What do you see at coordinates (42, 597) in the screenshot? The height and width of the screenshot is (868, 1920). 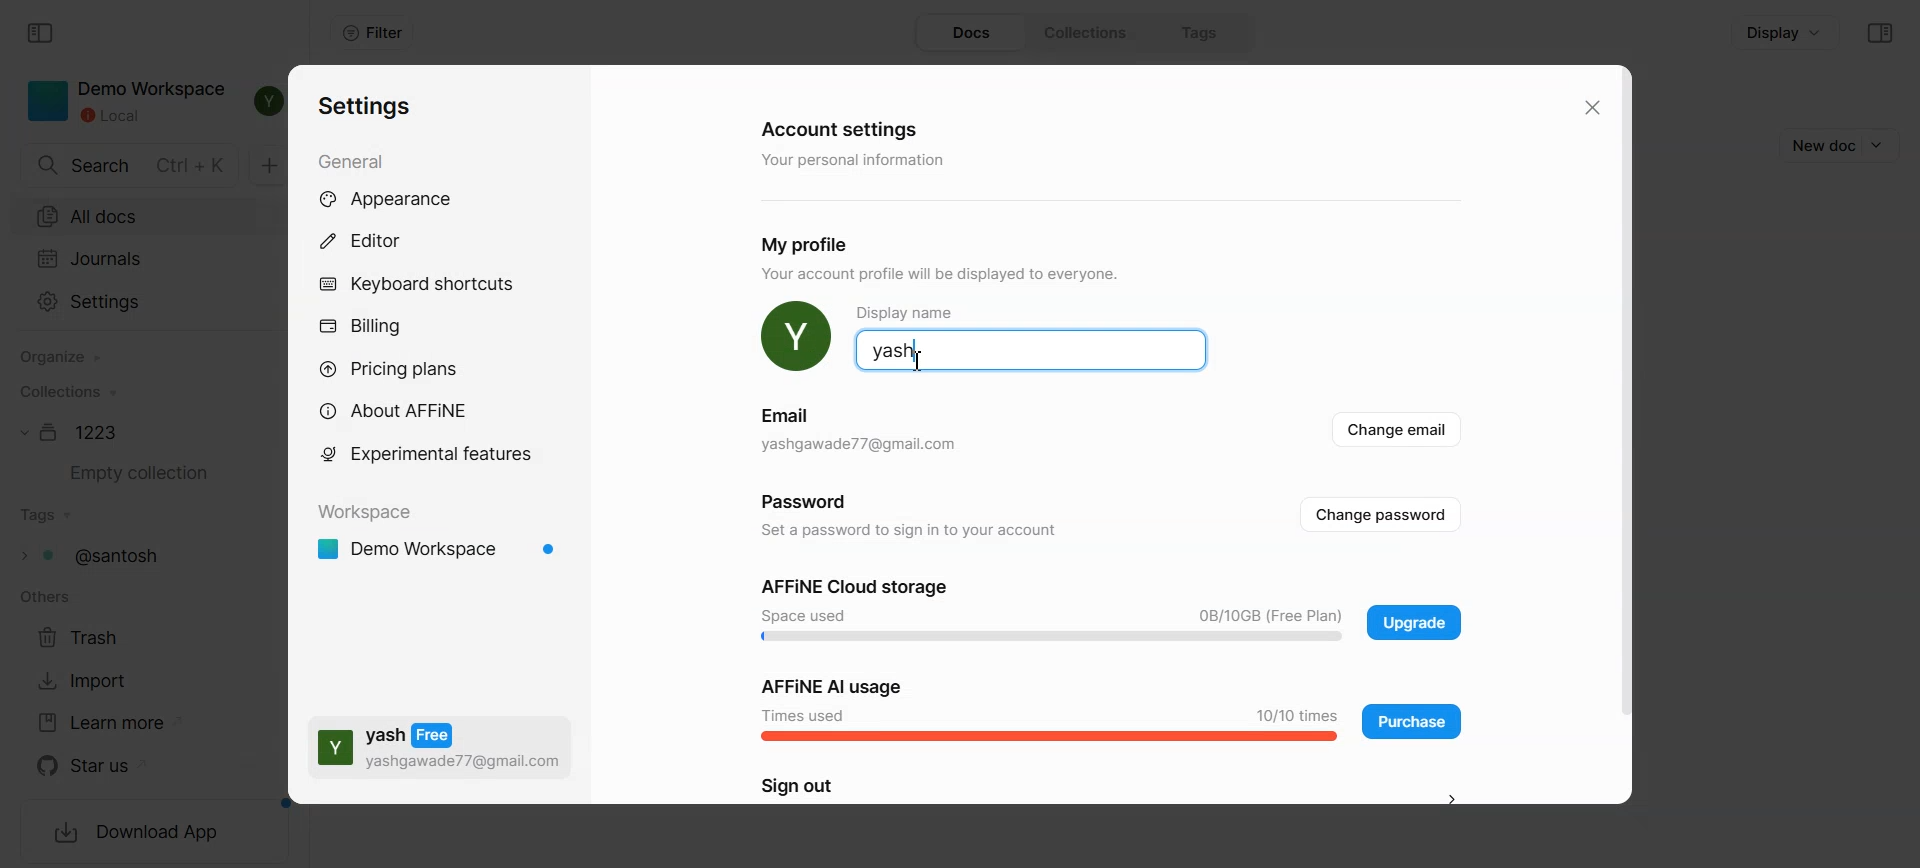 I see `others` at bounding box center [42, 597].